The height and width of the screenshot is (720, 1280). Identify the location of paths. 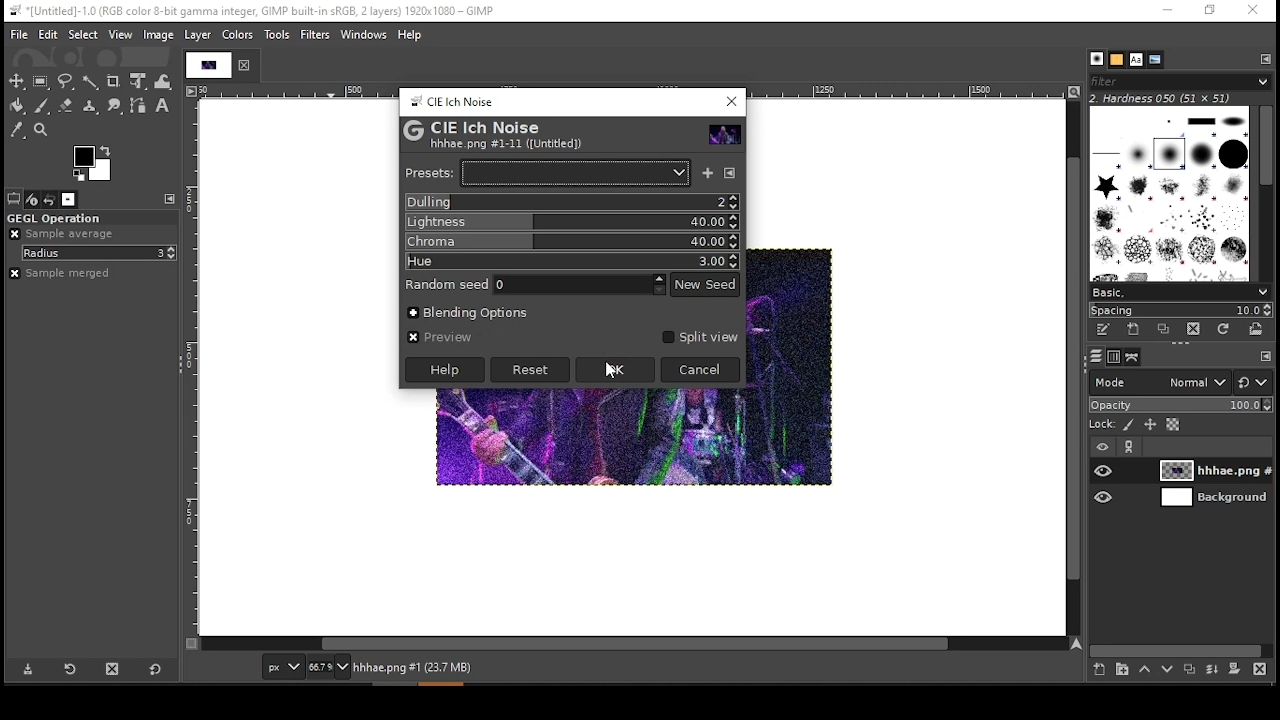
(1134, 356).